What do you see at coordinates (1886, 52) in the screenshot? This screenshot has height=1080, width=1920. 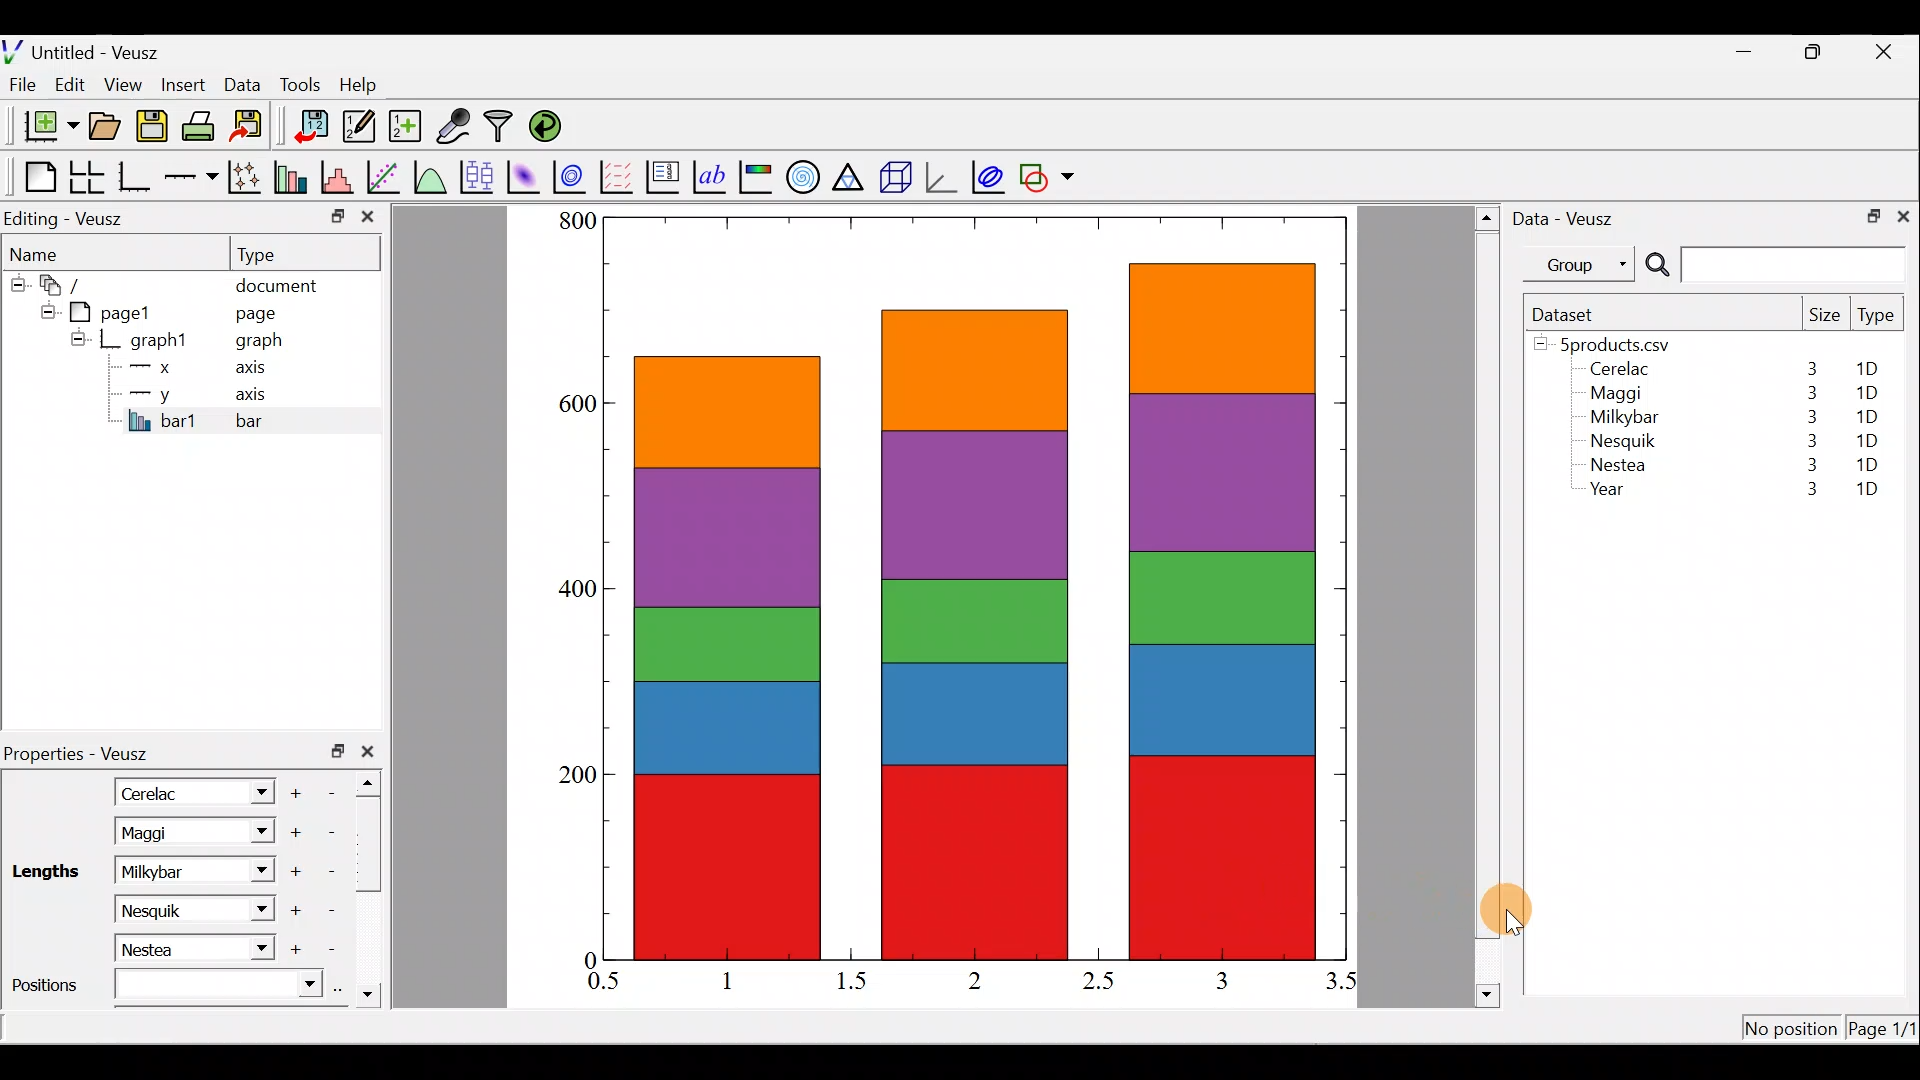 I see `close` at bounding box center [1886, 52].